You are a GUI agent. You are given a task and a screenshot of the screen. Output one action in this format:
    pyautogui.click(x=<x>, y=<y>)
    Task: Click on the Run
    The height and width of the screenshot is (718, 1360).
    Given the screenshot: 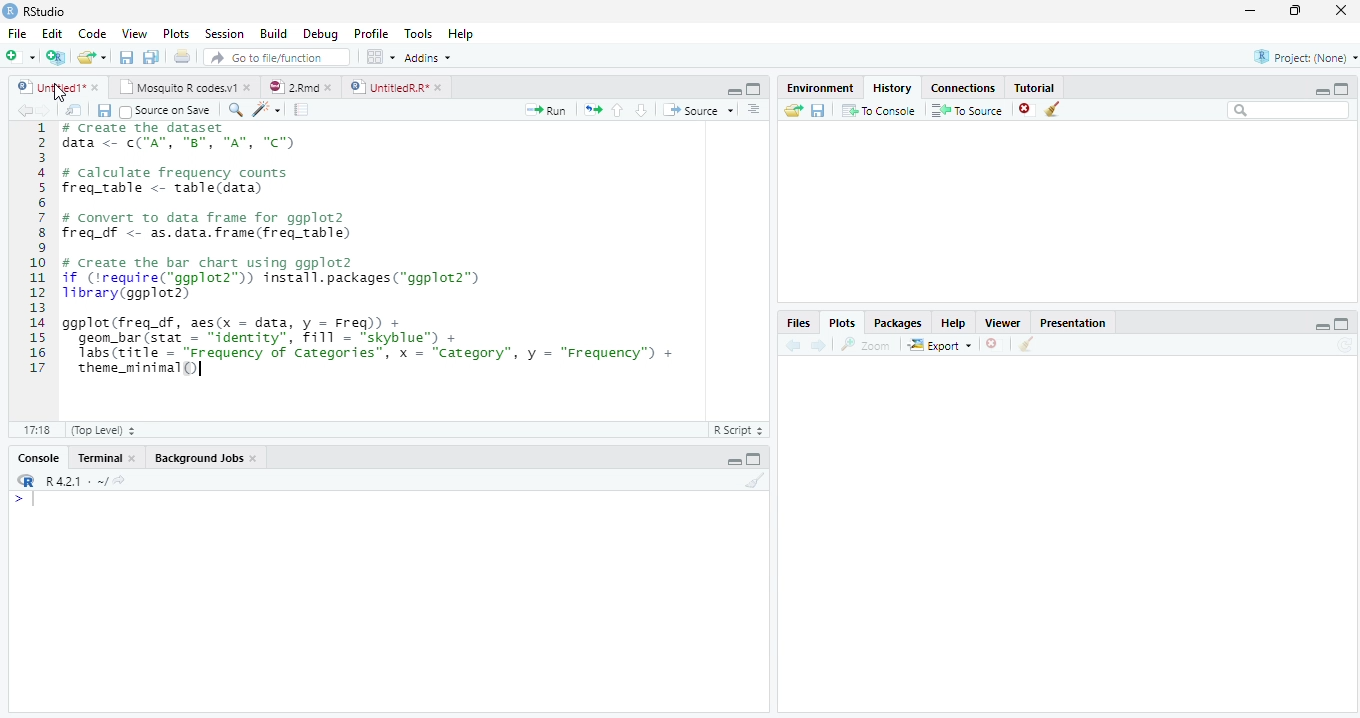 What is the action you would take?
    pyautogui.click(x=549, y=110)
    